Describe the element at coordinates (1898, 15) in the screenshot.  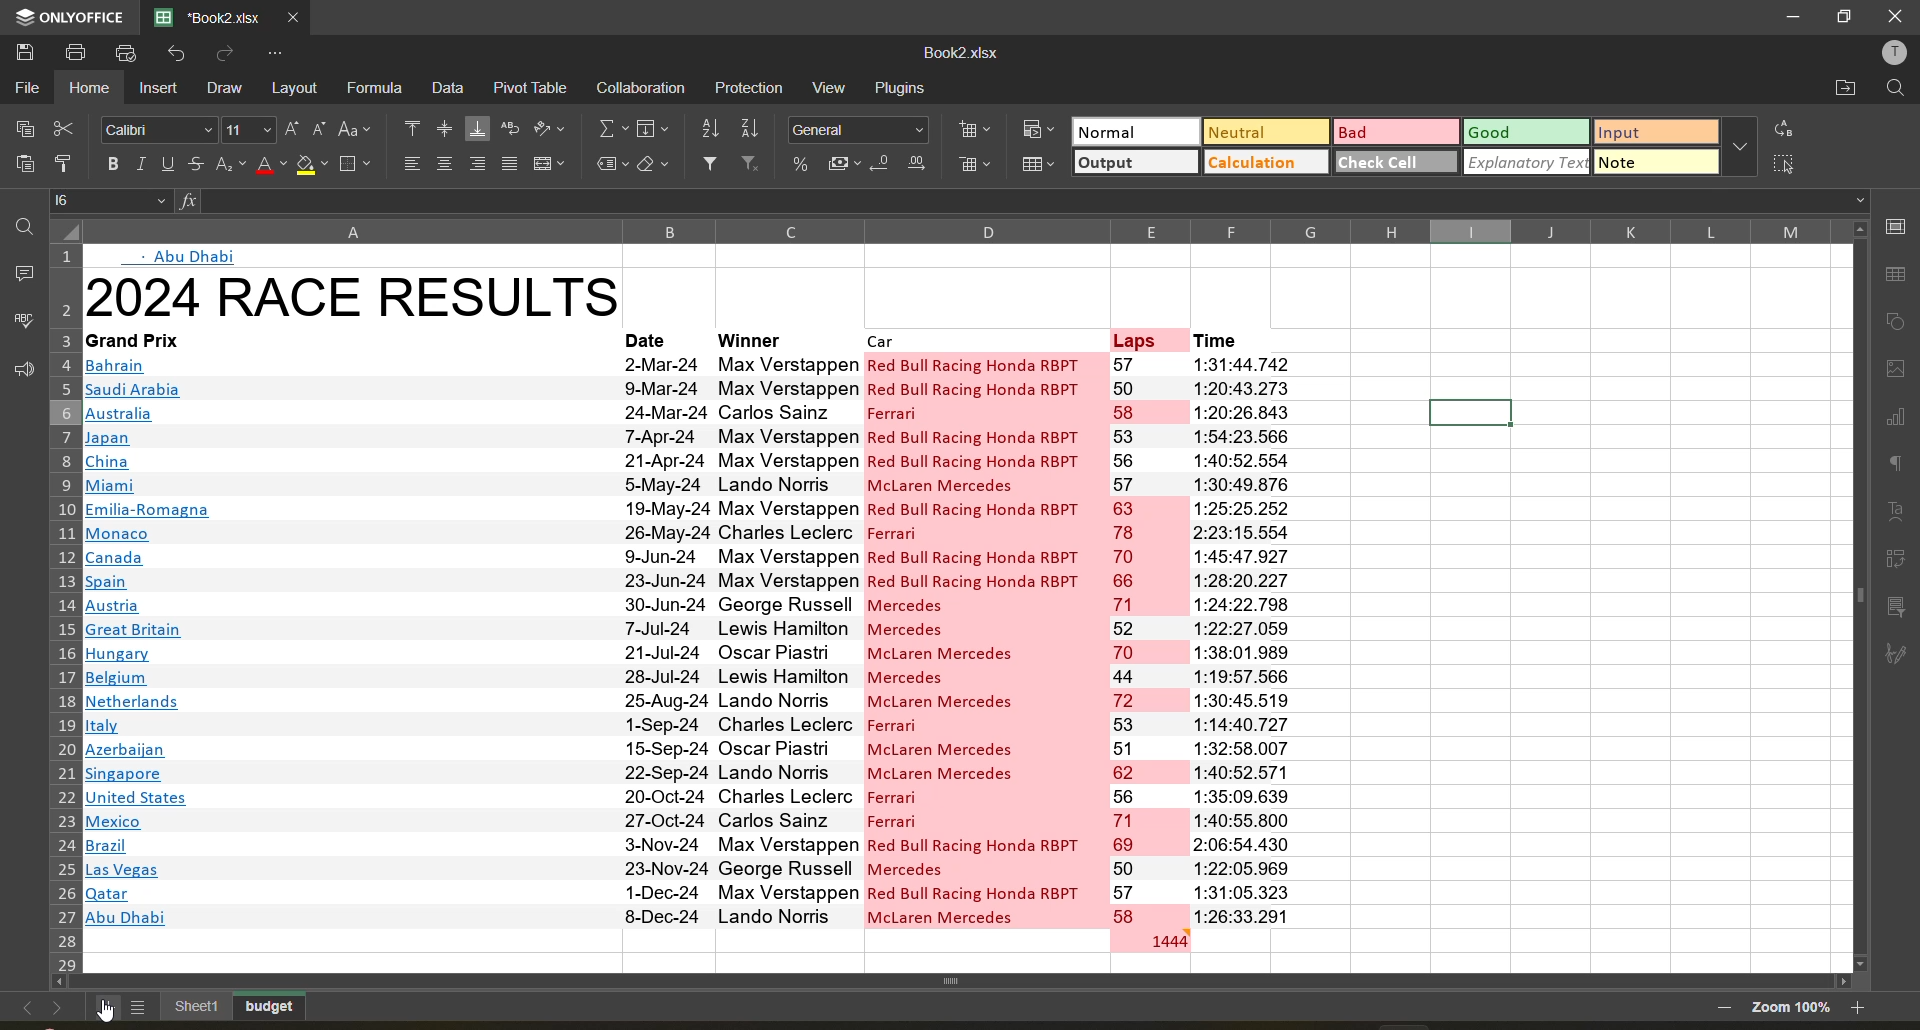
I see `close` at that location.